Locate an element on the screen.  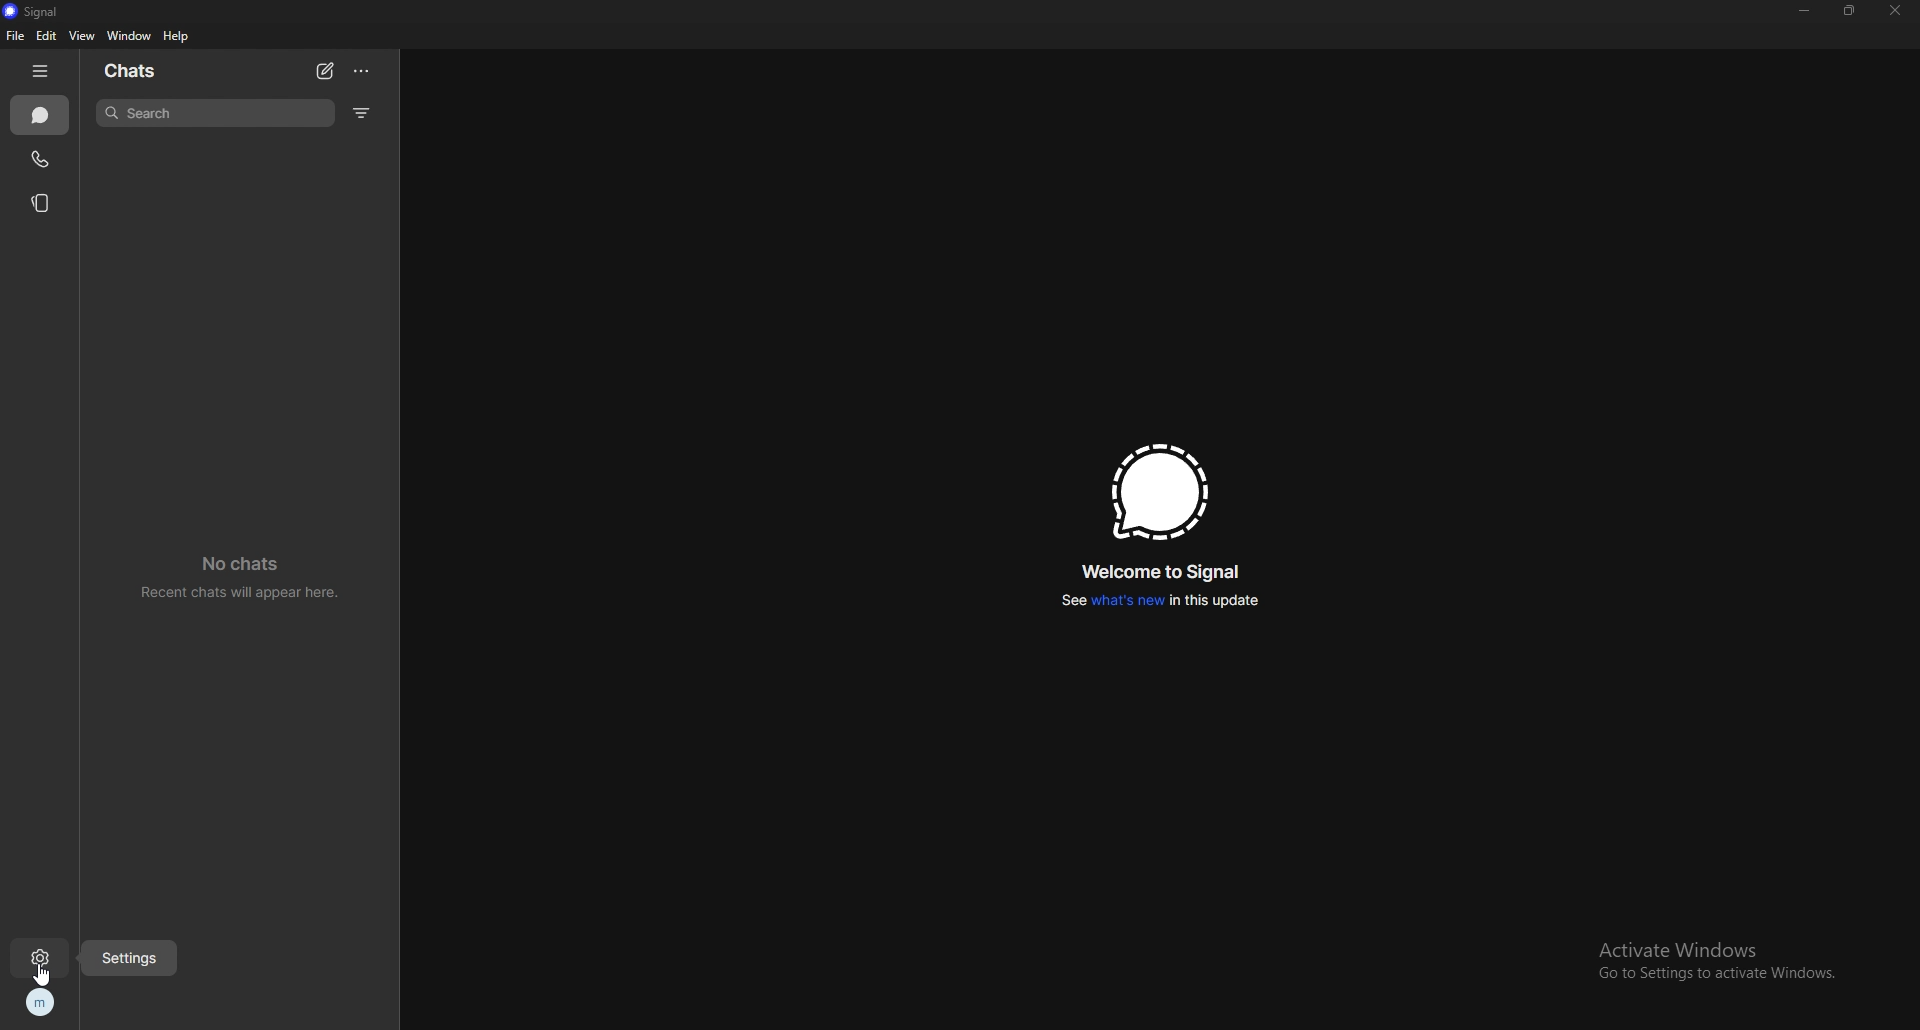
chats is located at coordinates (41, 115).